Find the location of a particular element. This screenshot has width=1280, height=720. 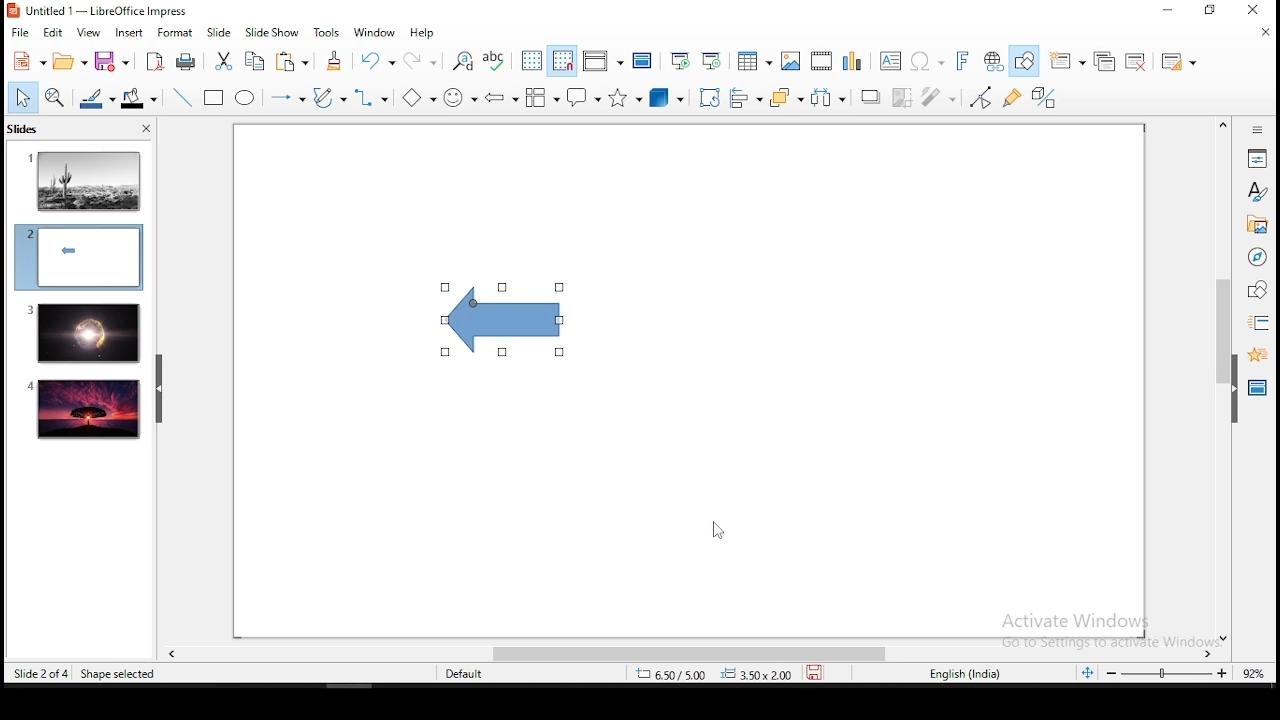

distribute is located at coordinates (830, 98).